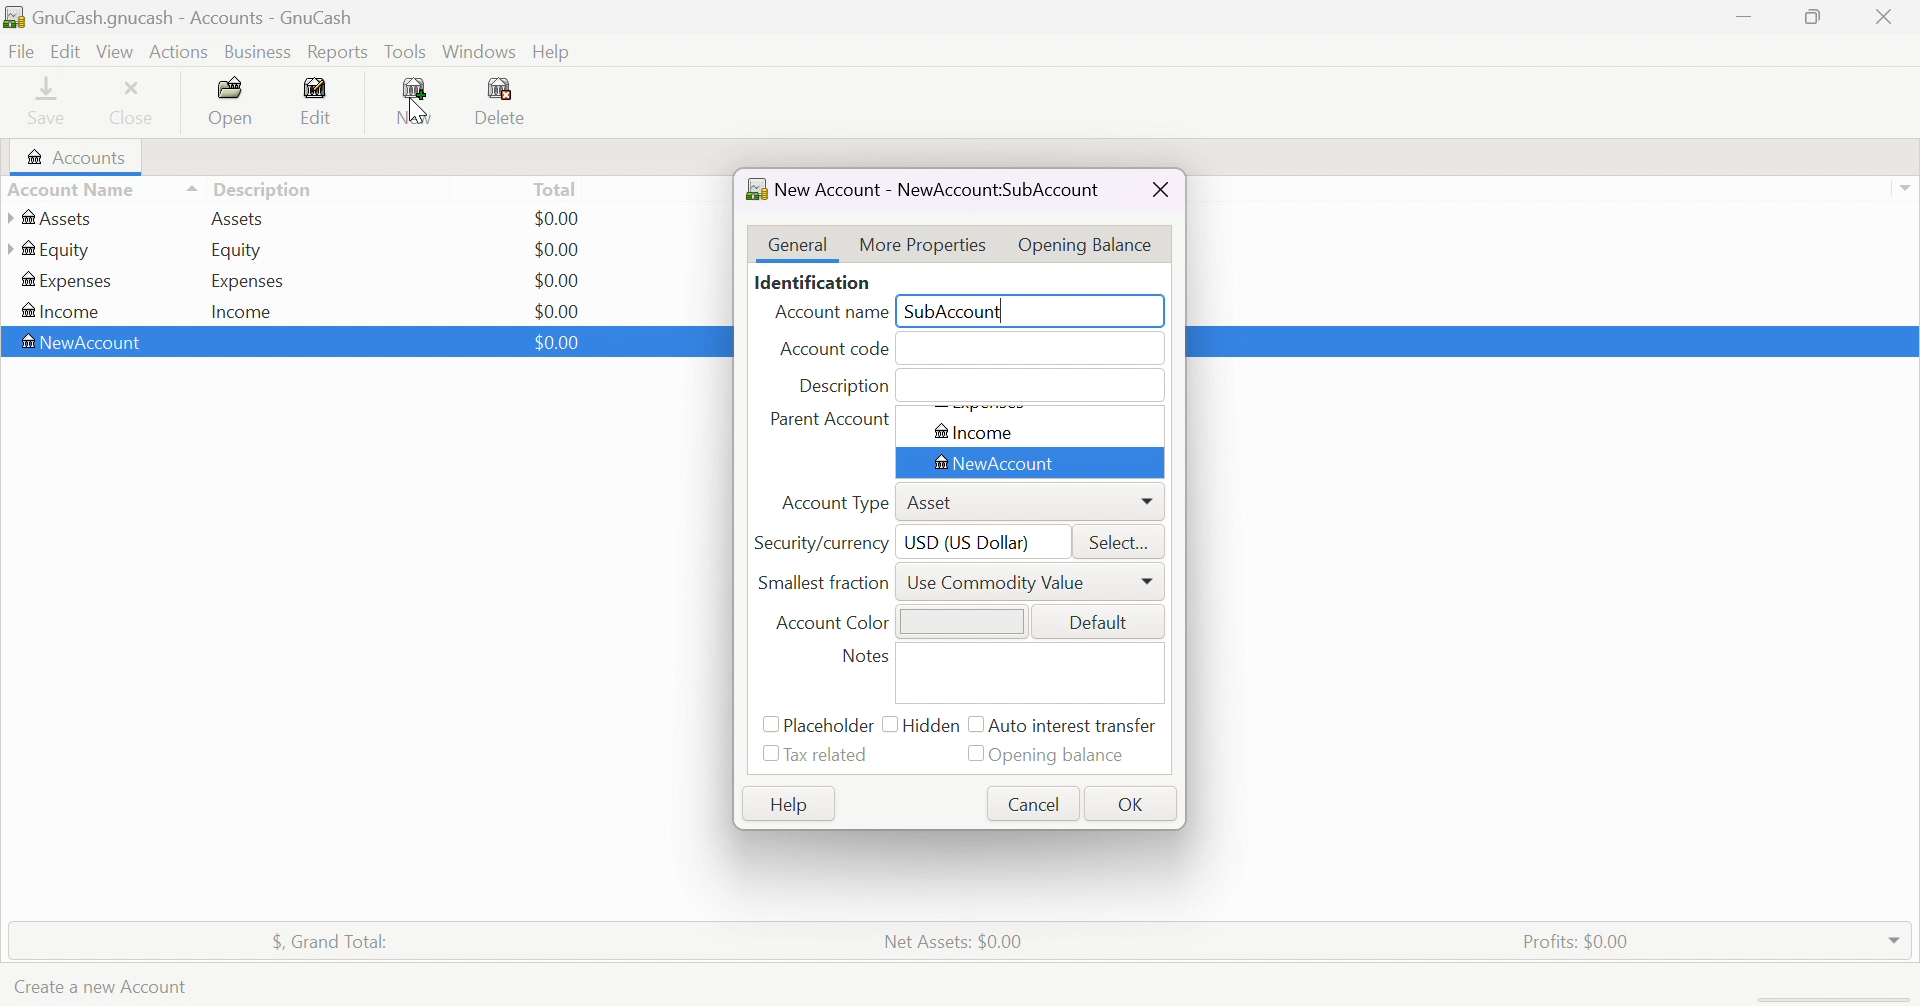 Image resolution: width=1920 pixels, height=1006 pixels. What do you see at coordinates (343, 52) in the screenshot?
I see `Reports` at bounding box center [343, 52].